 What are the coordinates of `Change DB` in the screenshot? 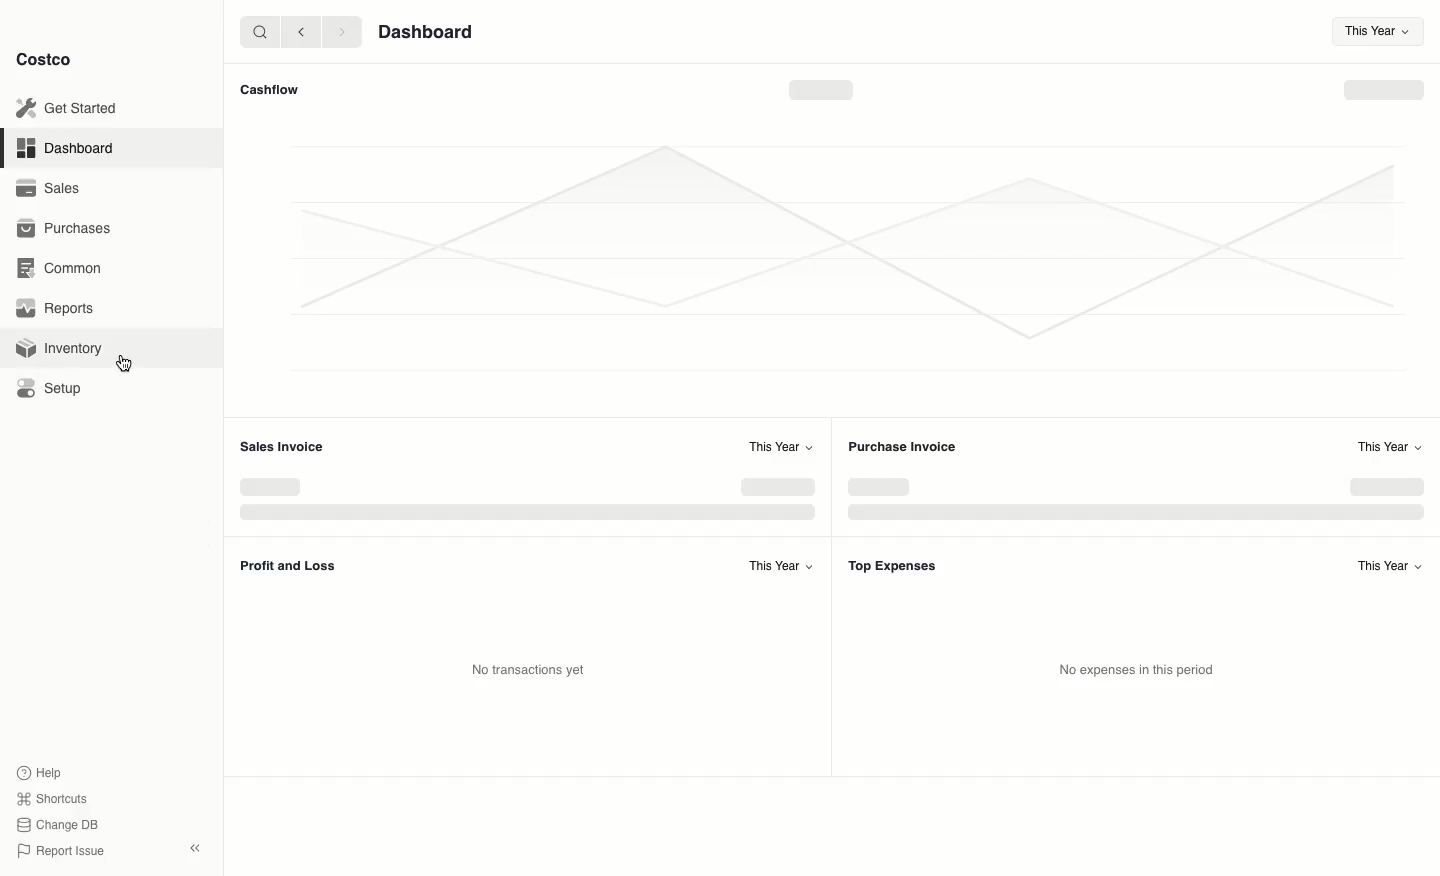 It's located at (58, 825).